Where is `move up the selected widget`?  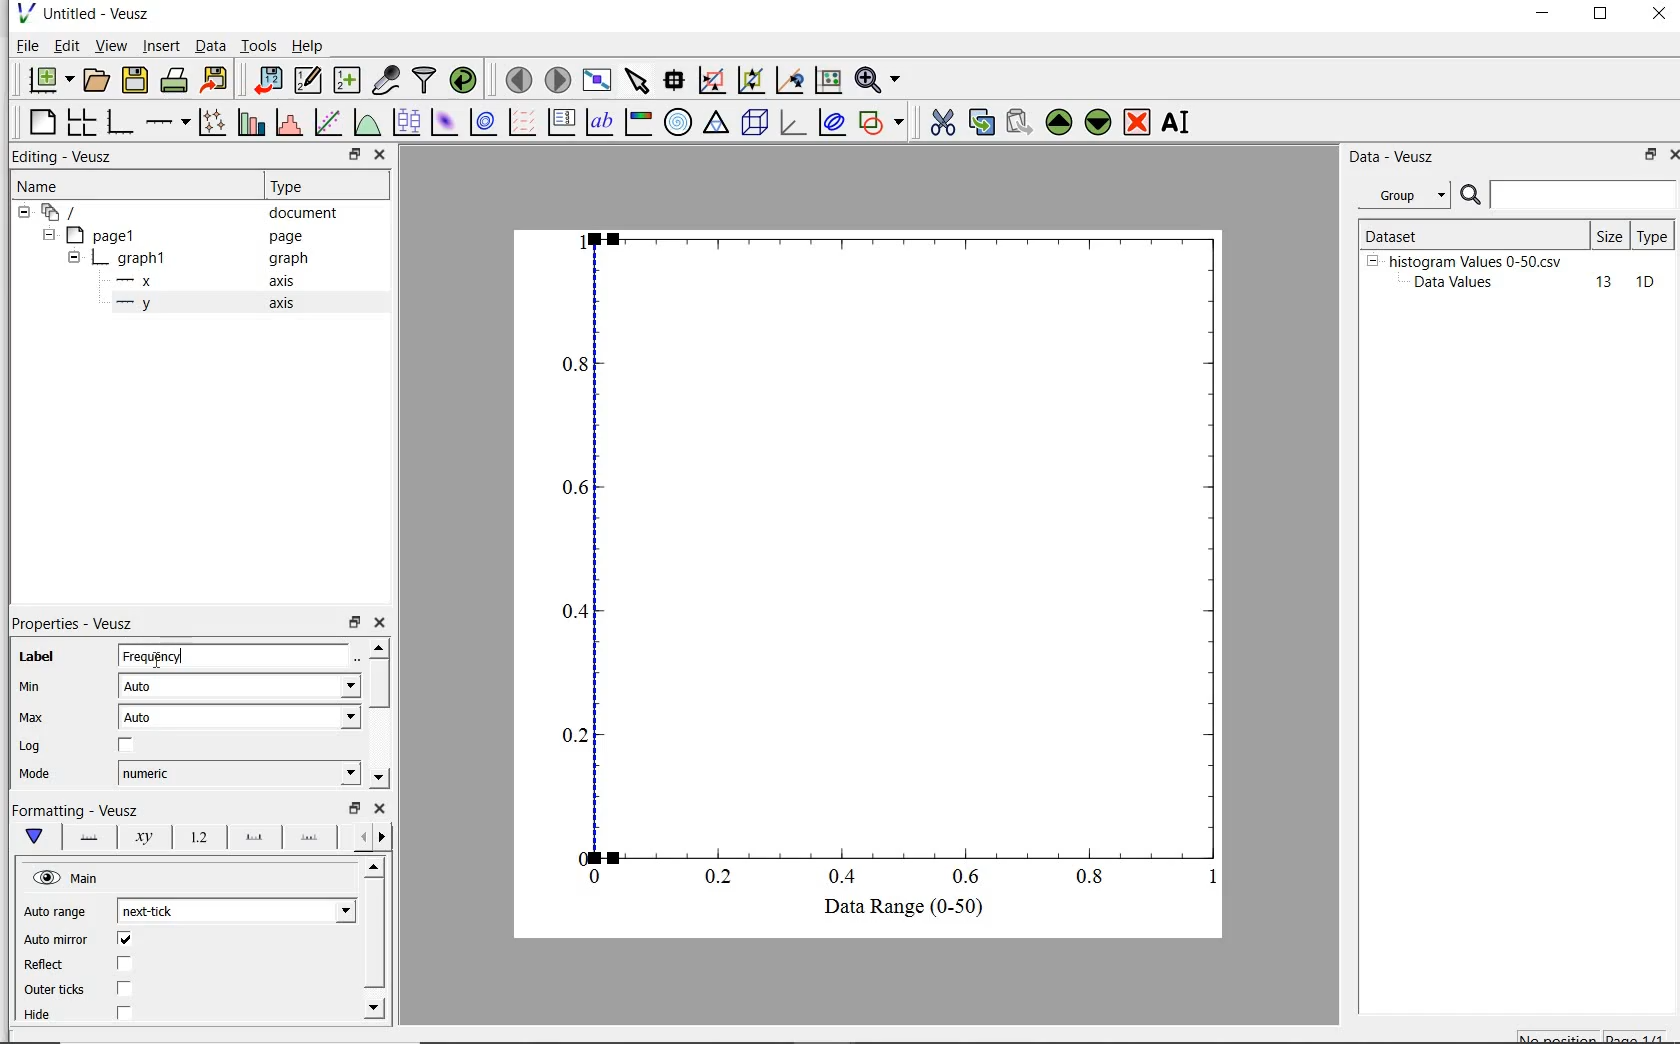
move up the selected widget is located at coordinates (1057, 123).